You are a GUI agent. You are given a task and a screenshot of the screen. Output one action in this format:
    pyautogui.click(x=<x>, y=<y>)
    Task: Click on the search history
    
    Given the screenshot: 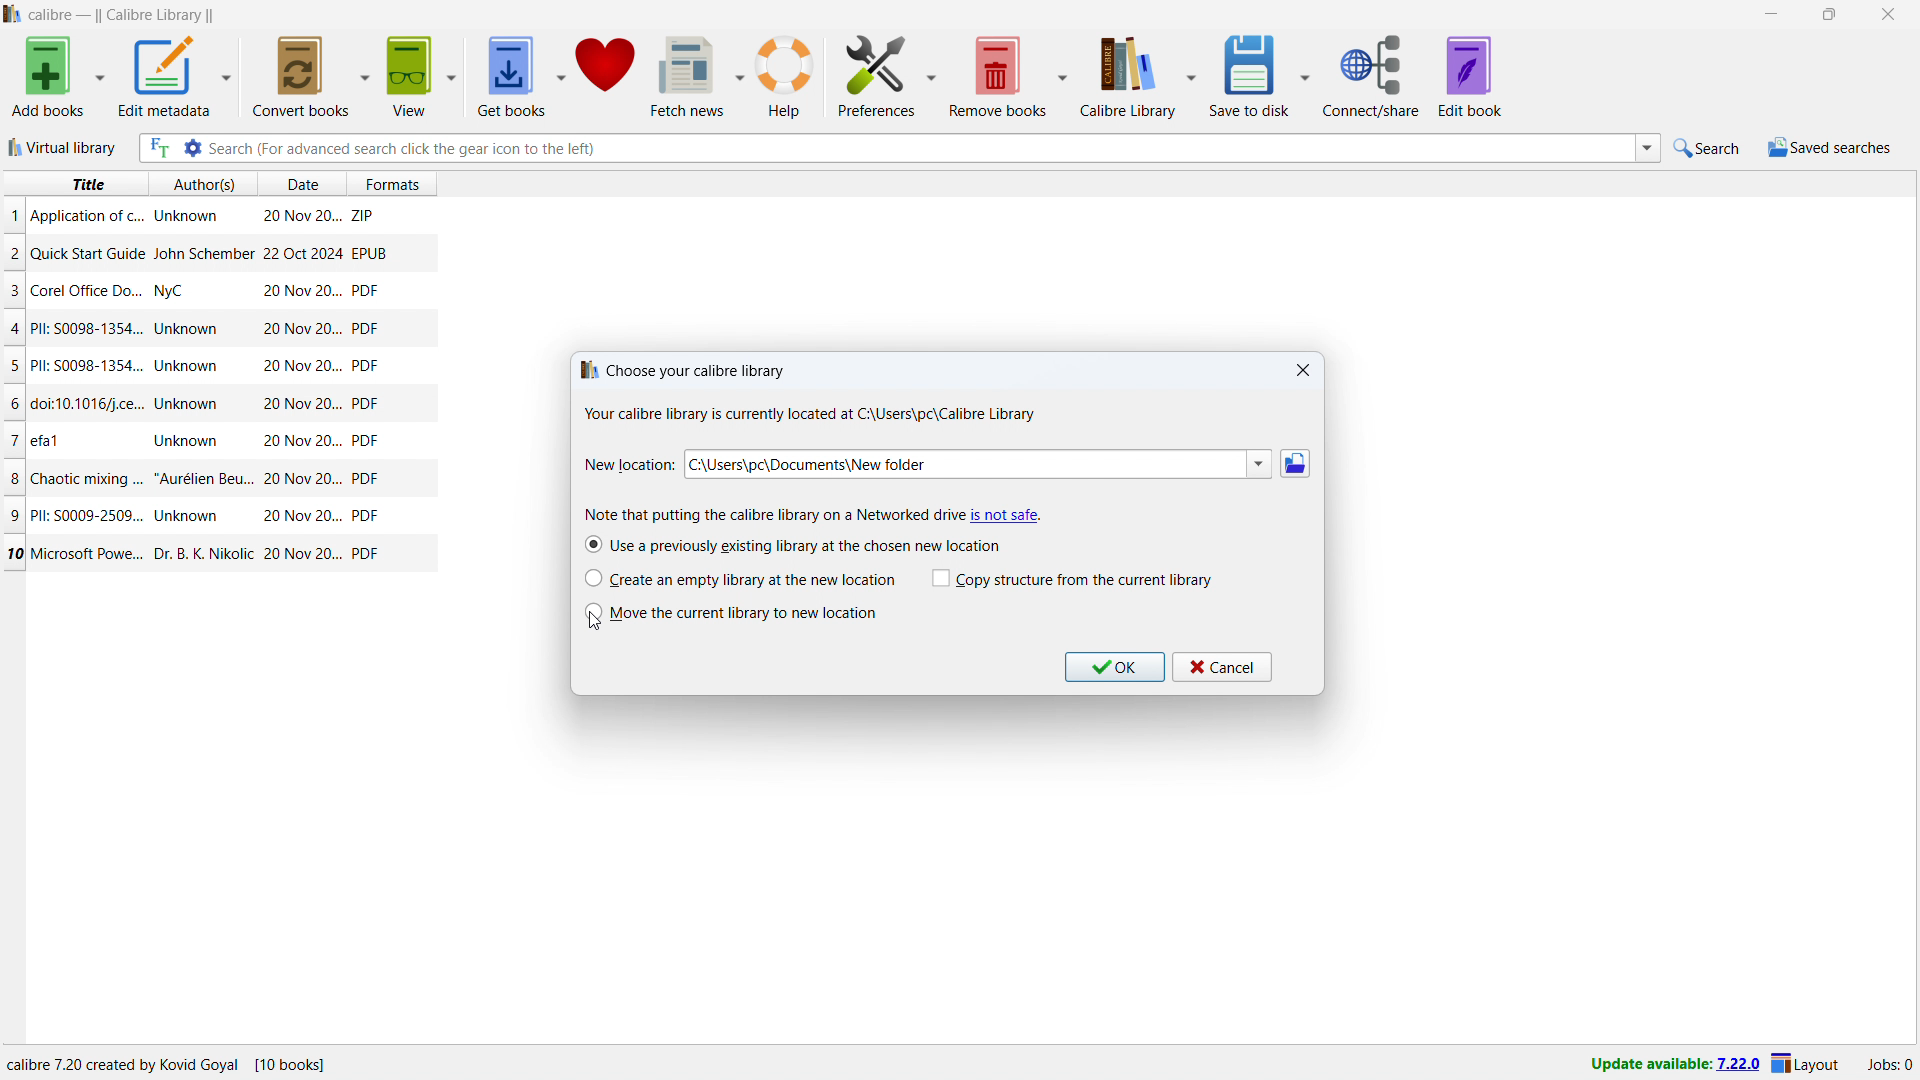 What is the action you would take?
    pyautogui.click(x=1648, y=149)
    